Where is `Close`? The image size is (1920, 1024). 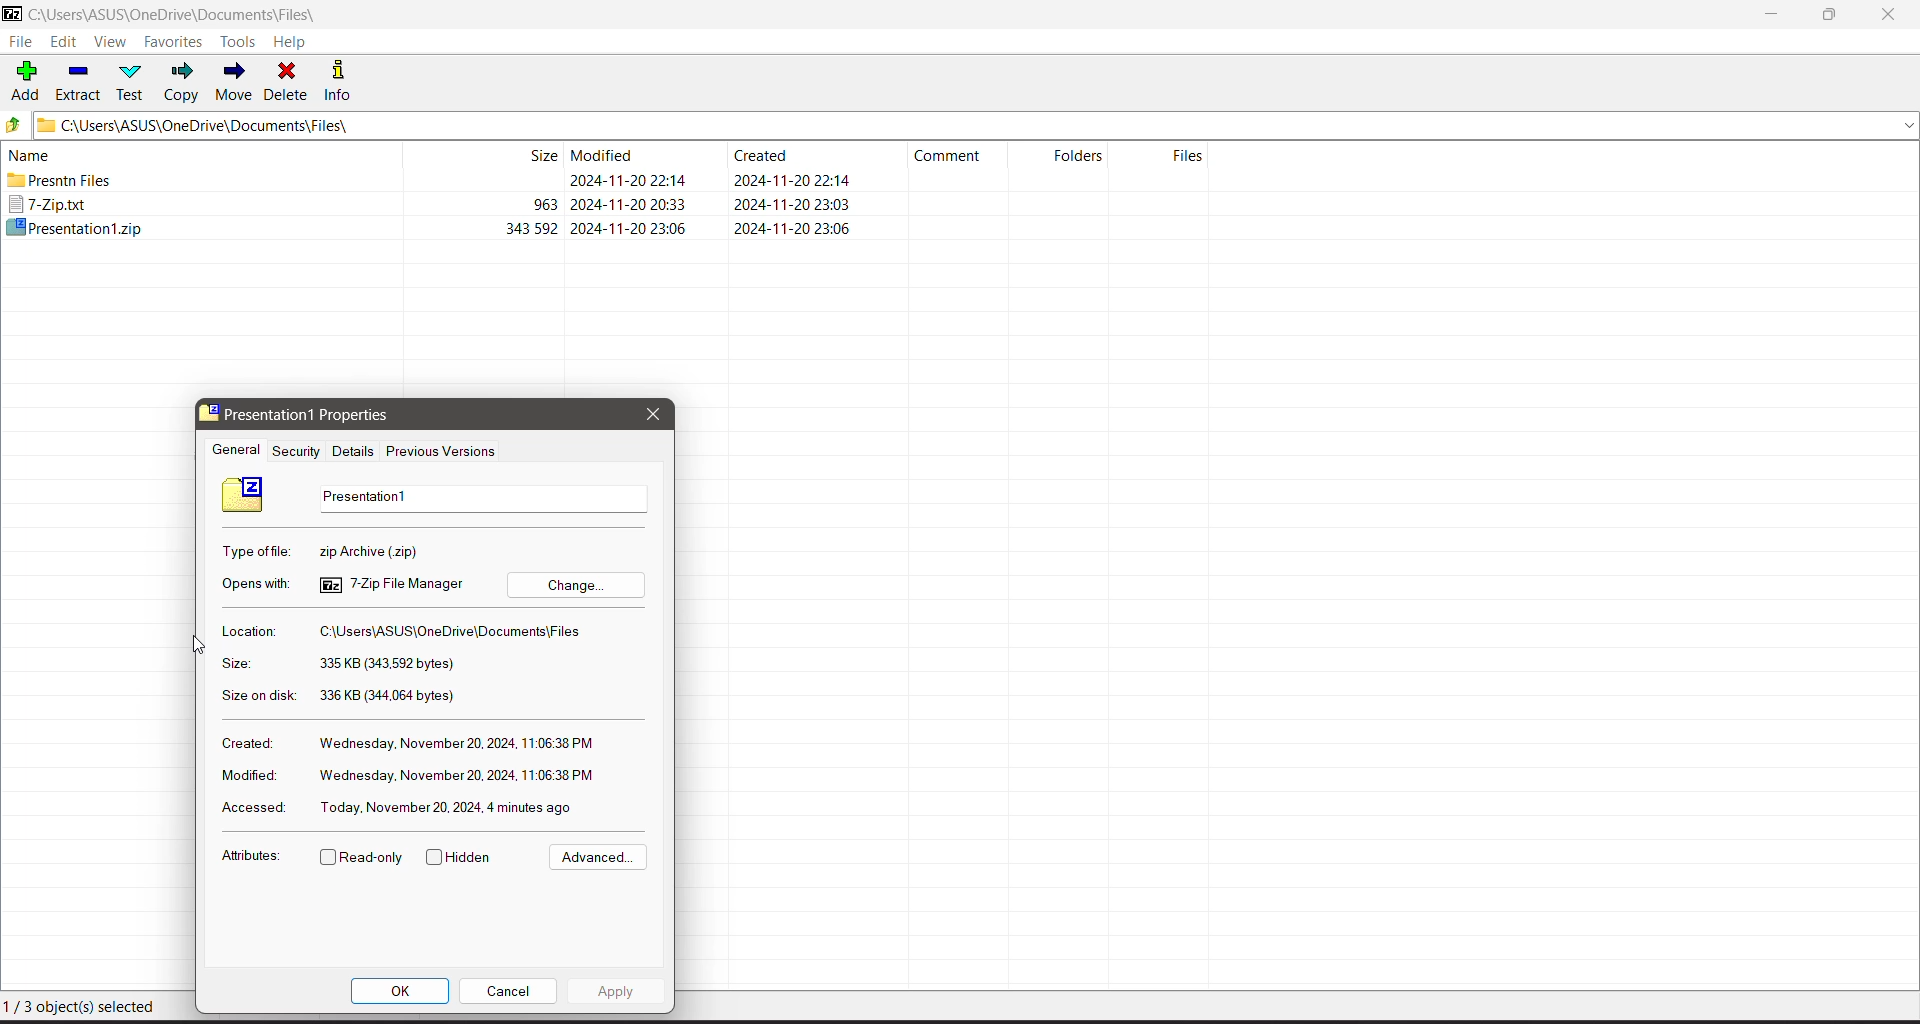 Close is located at coordinates (654, 415).